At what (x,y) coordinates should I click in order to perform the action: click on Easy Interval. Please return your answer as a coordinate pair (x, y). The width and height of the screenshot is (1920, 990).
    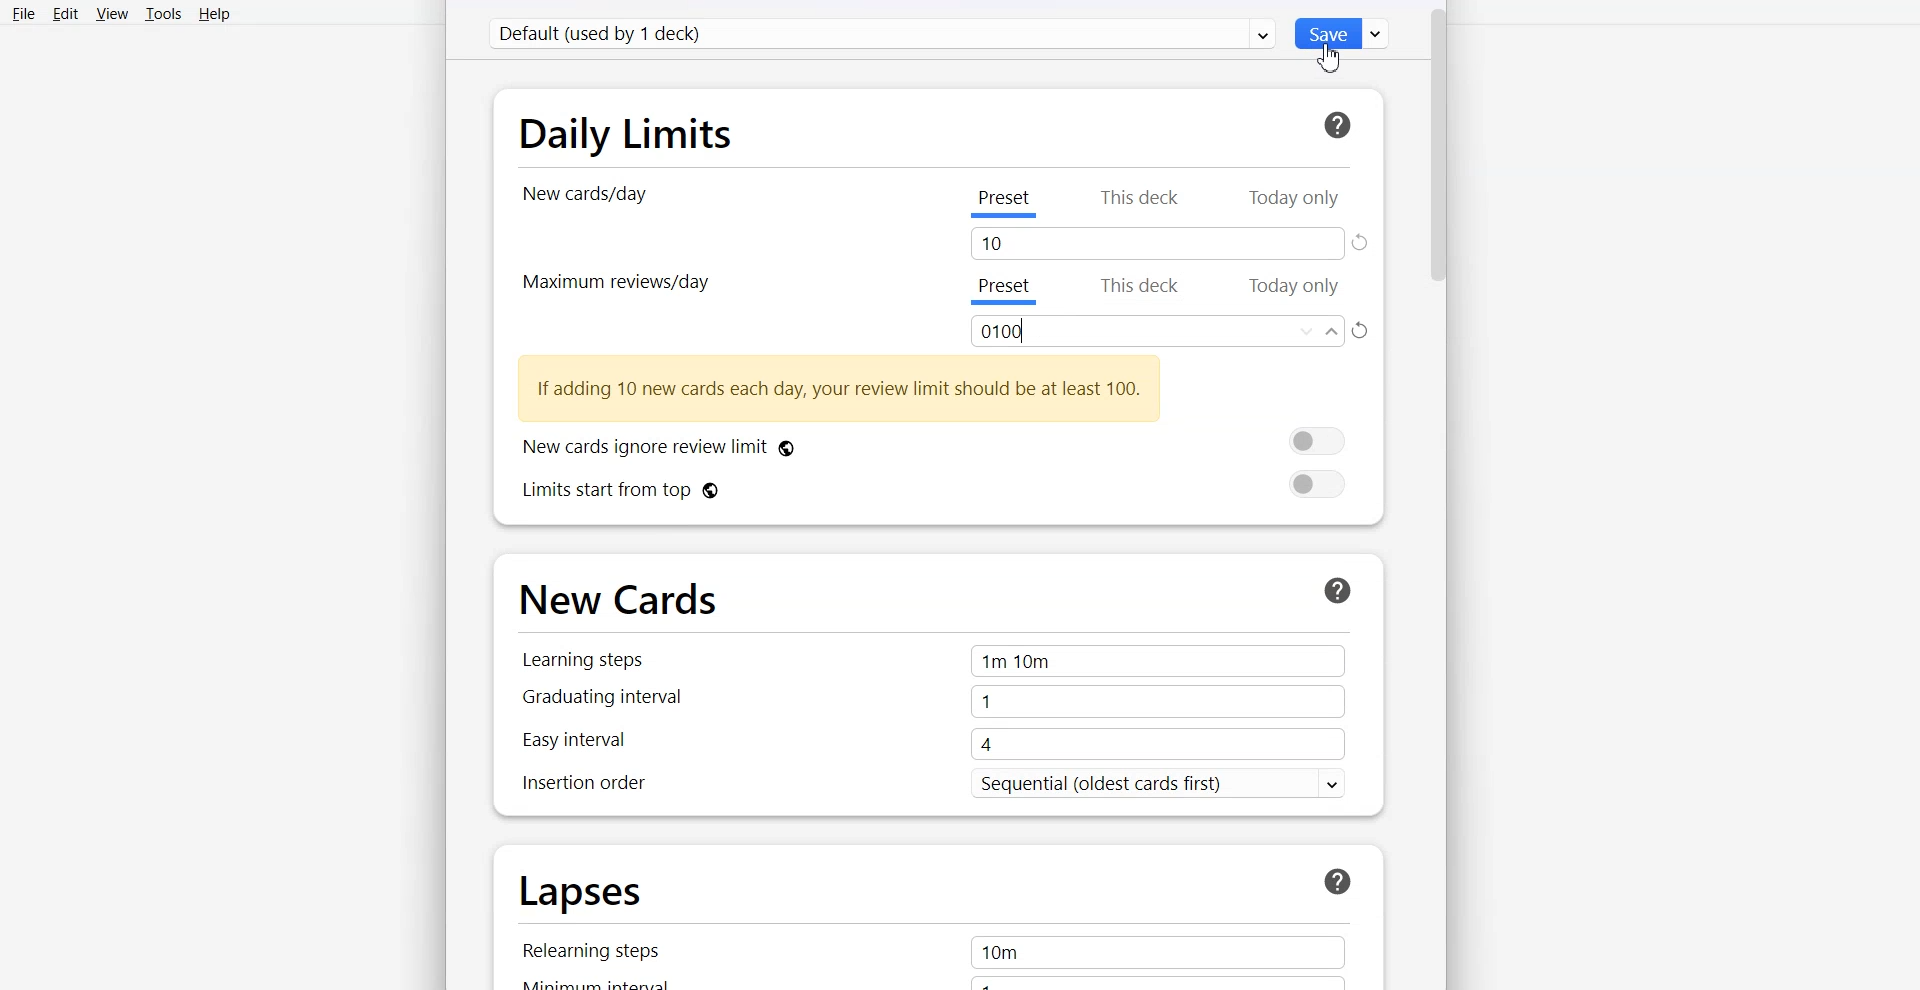
    Looking at the image, I should click on (929, 747).